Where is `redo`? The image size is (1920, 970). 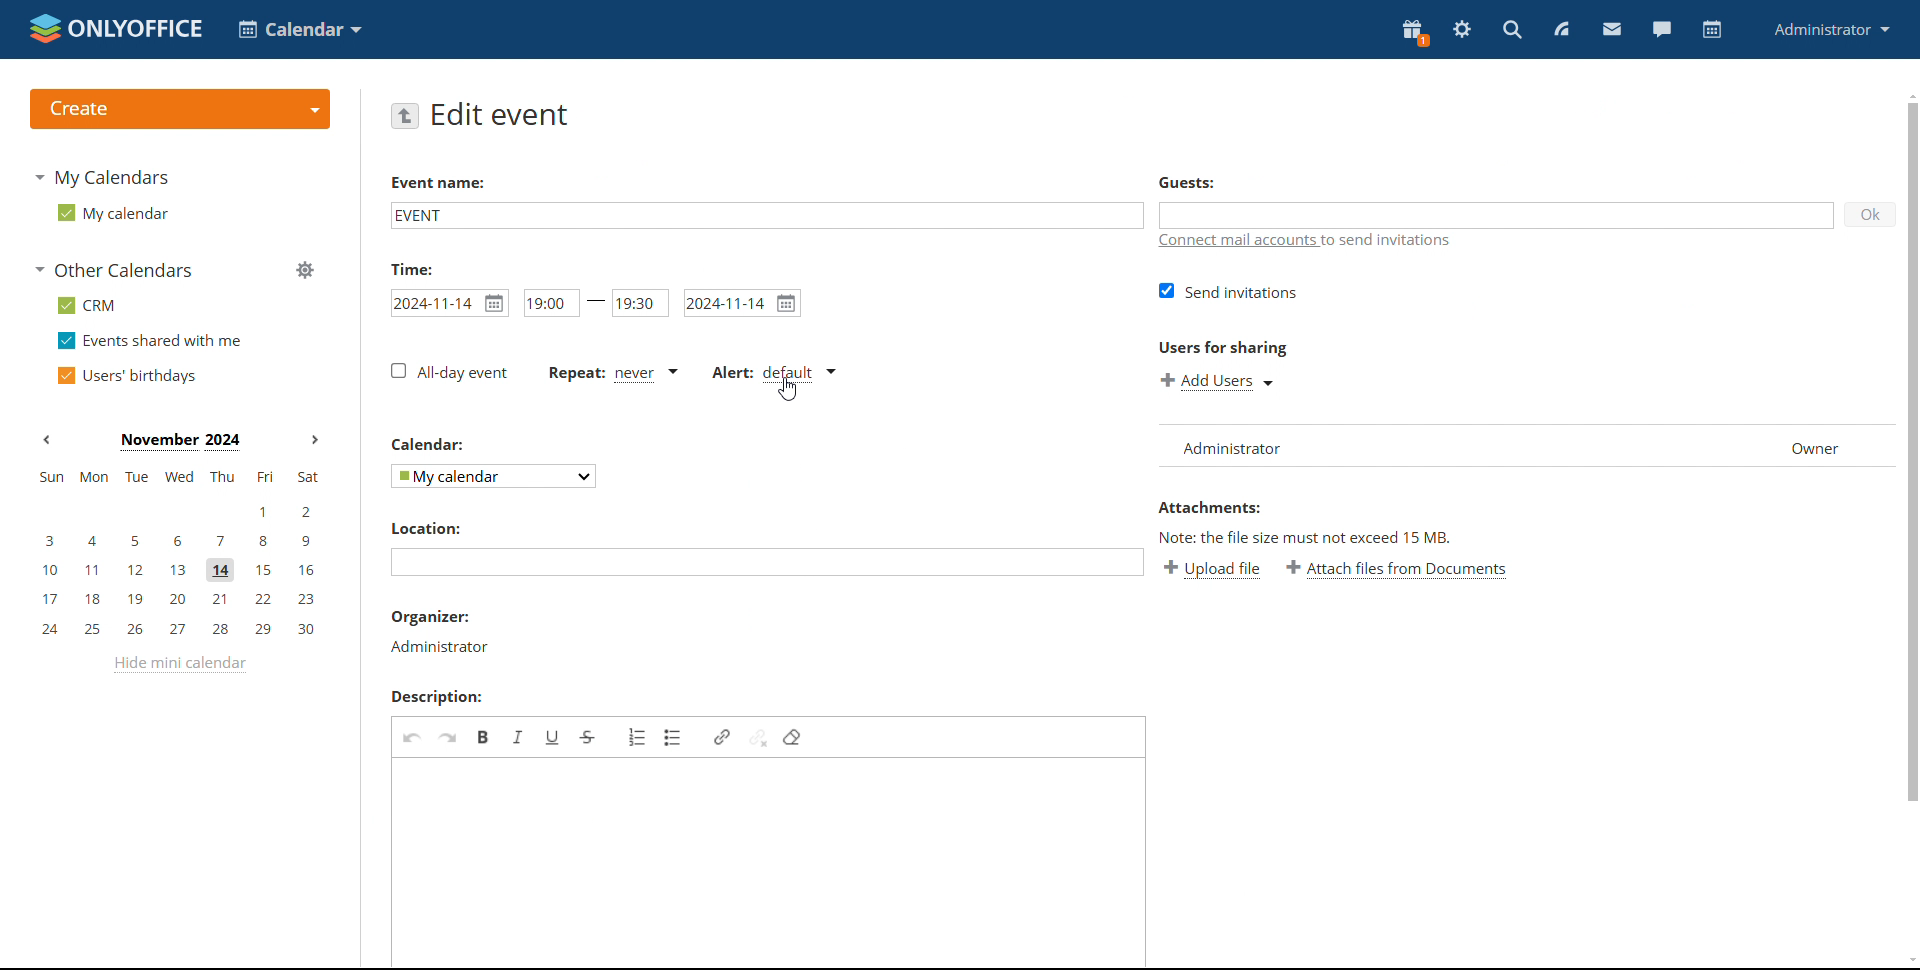 redo is located at coordinates (448, 737).